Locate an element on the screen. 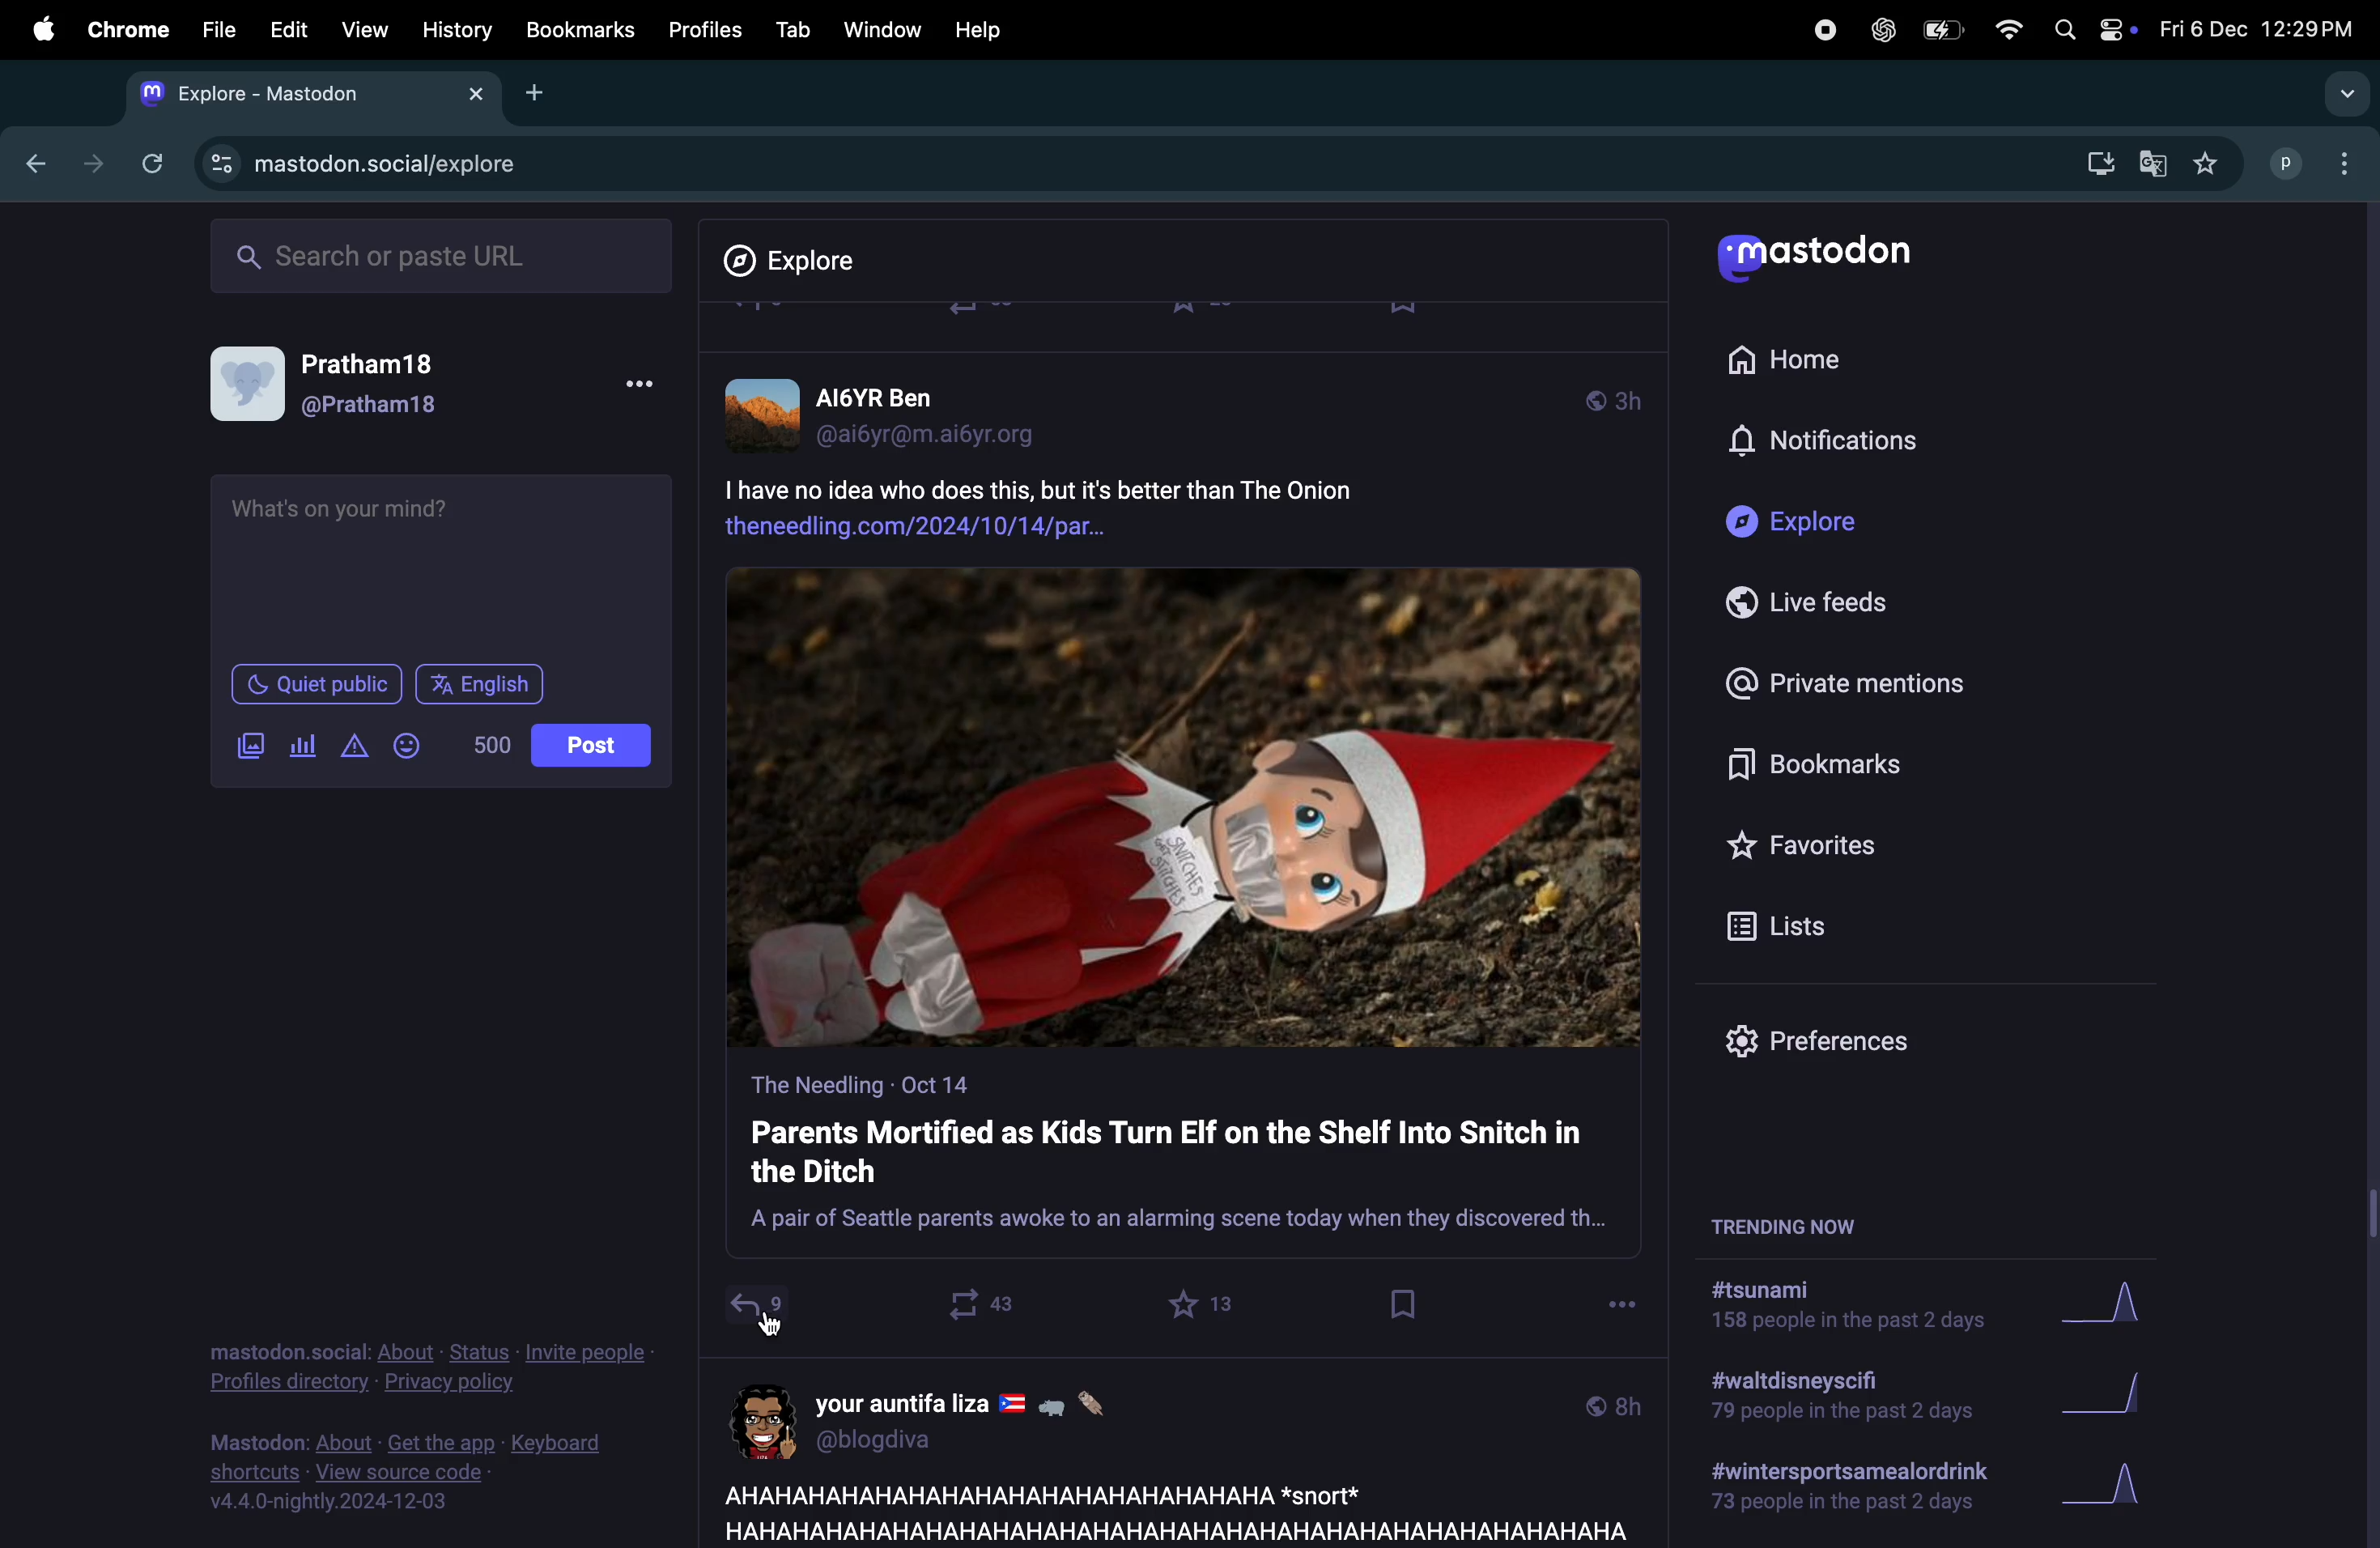  time is located at coordinates (1613, 1404).